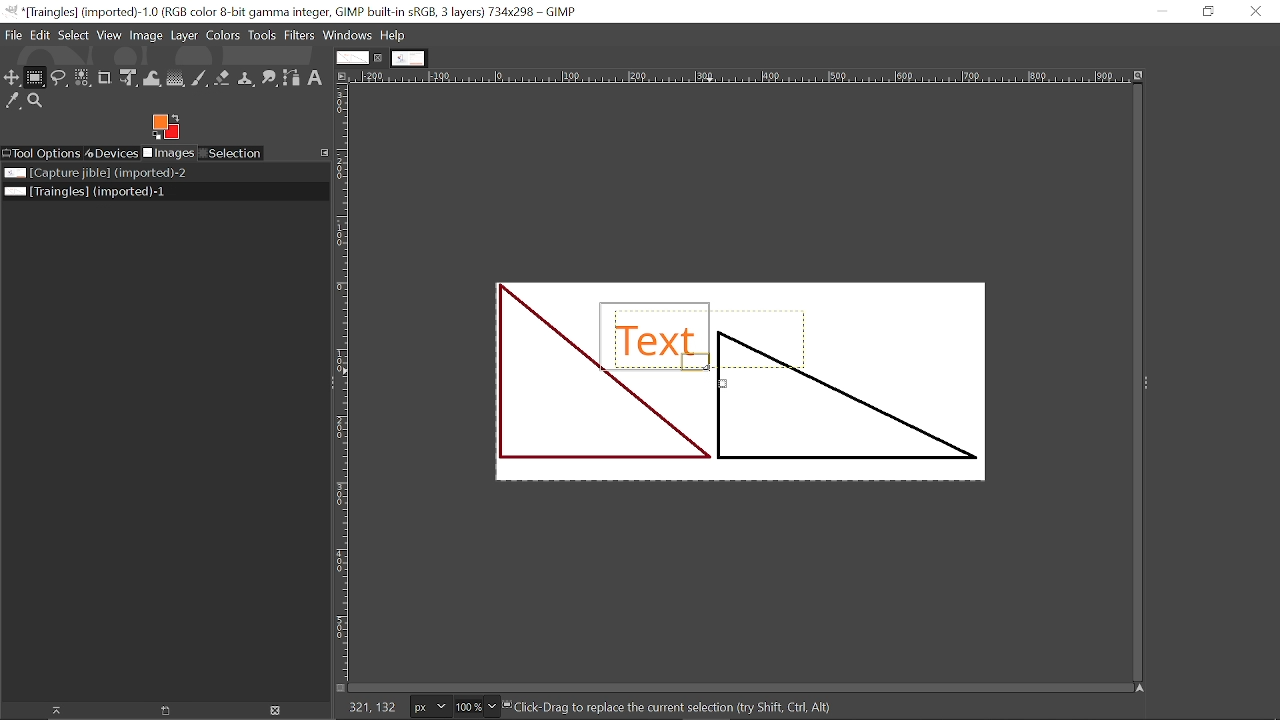  I want to click on Free select, so click(60, 77).